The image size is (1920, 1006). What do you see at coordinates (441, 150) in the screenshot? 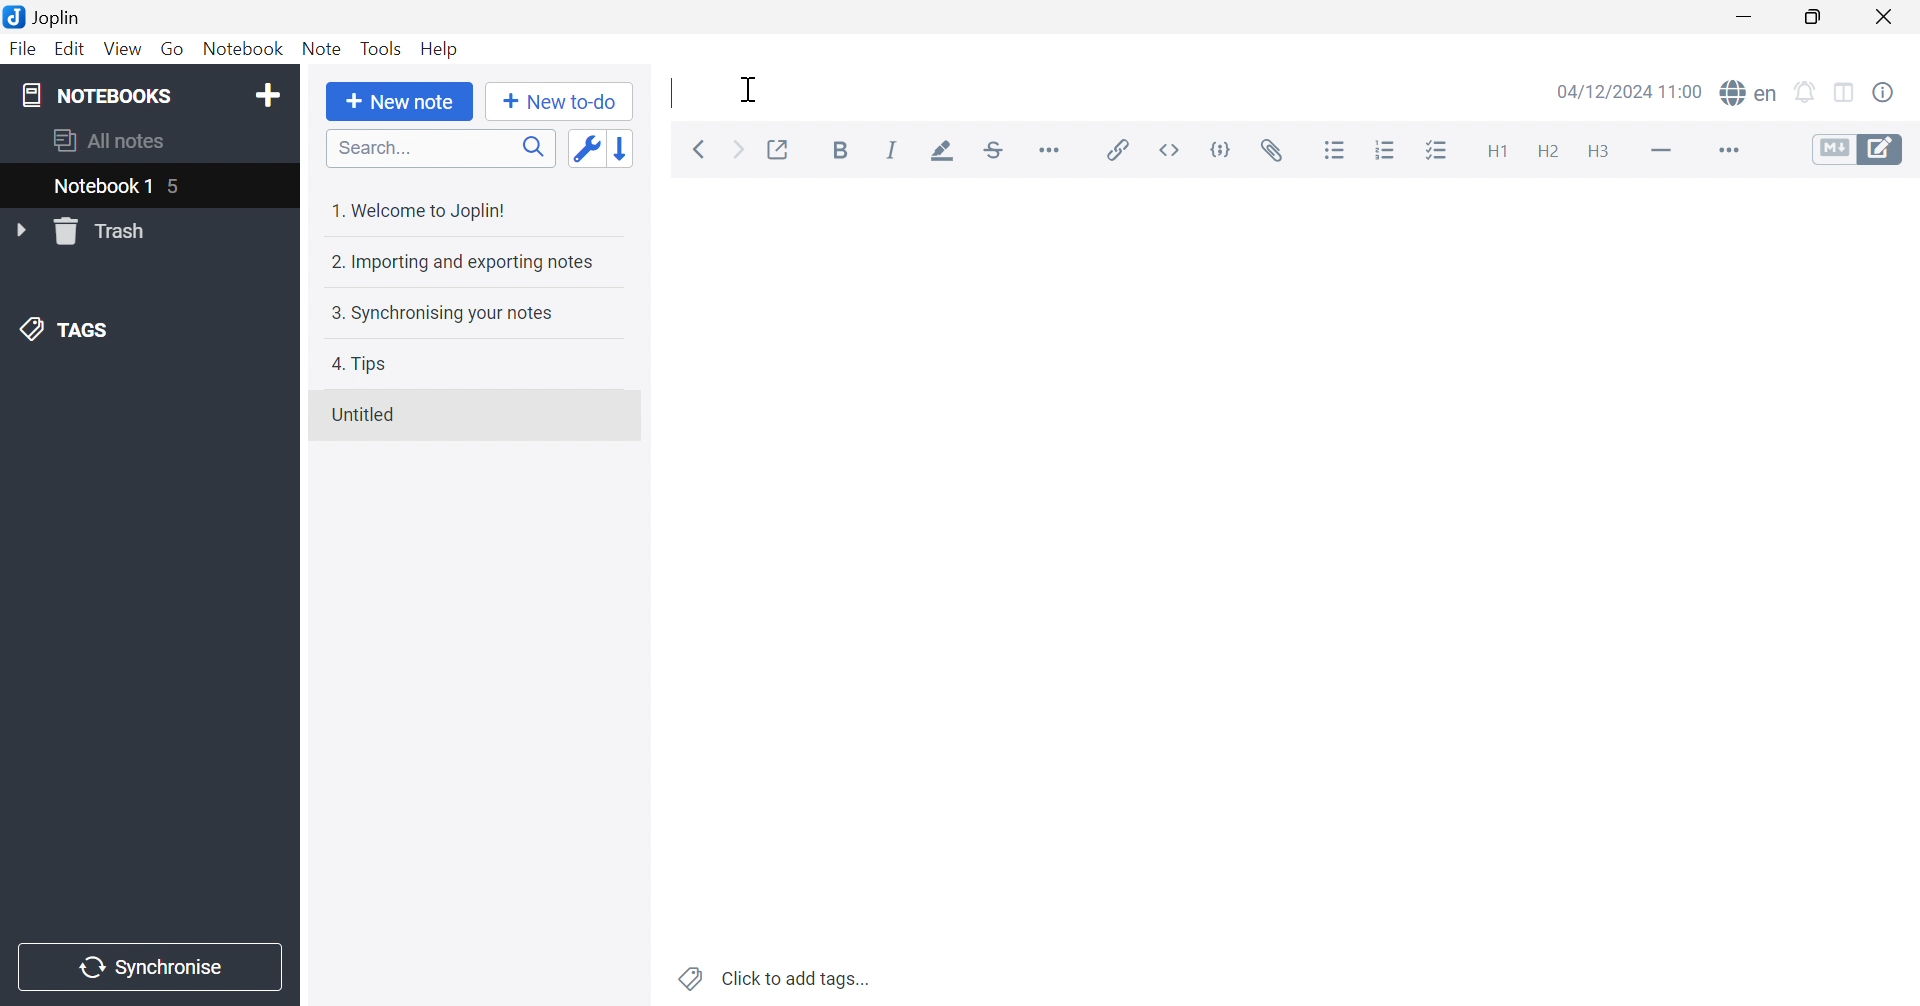
I see `Search` at bounding box center [441, 150].